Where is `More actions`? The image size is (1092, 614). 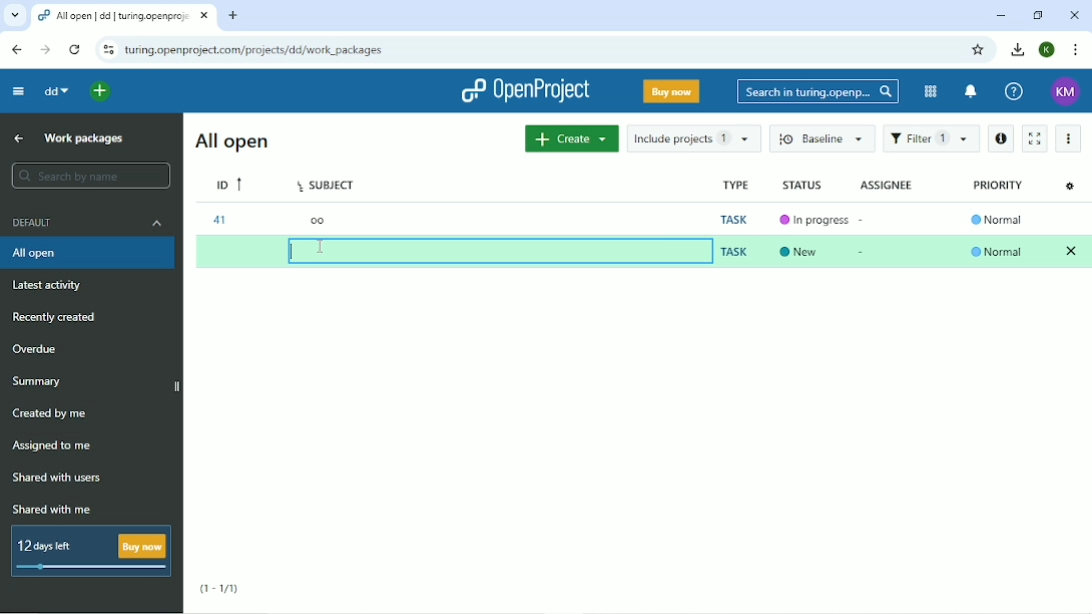 More actions is located at coordinates (1070, 137).